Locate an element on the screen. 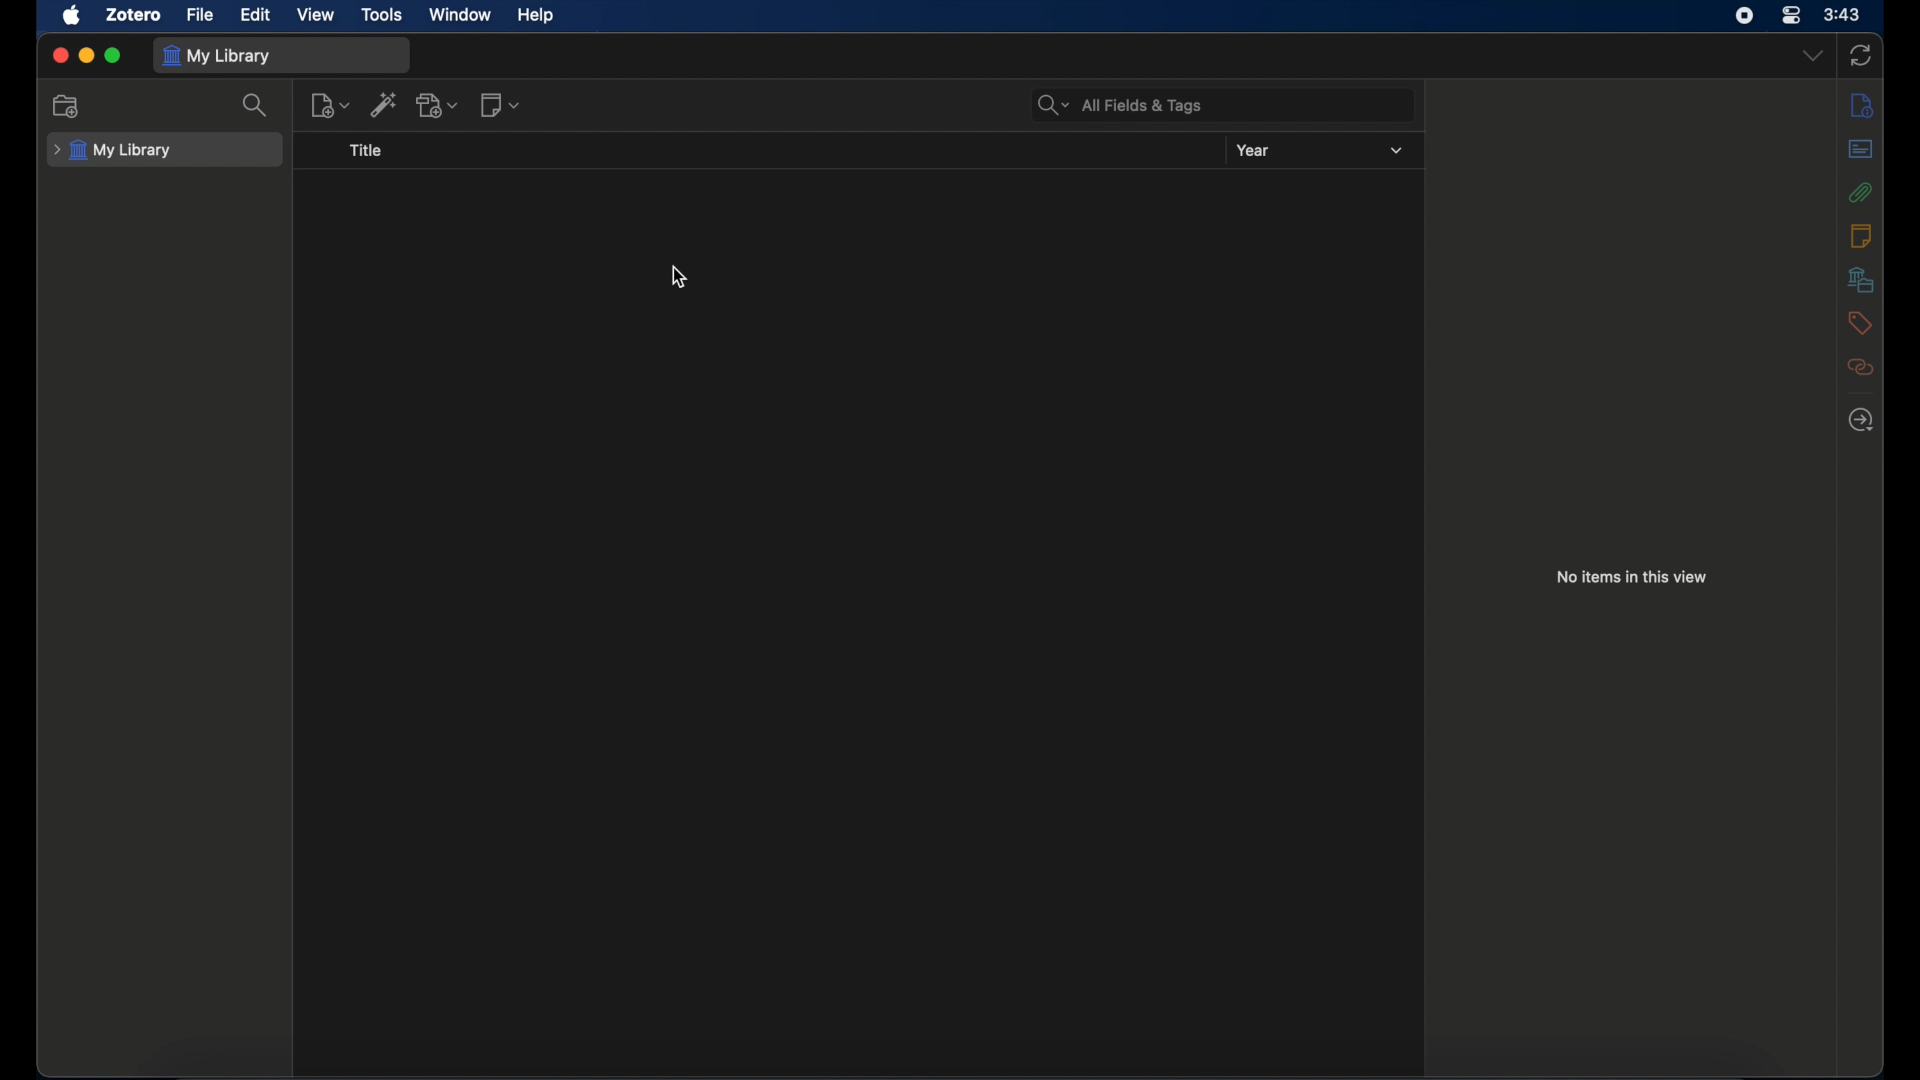 This screenshot has width=1920, height=1080. window is located at coordinates (457, 14).